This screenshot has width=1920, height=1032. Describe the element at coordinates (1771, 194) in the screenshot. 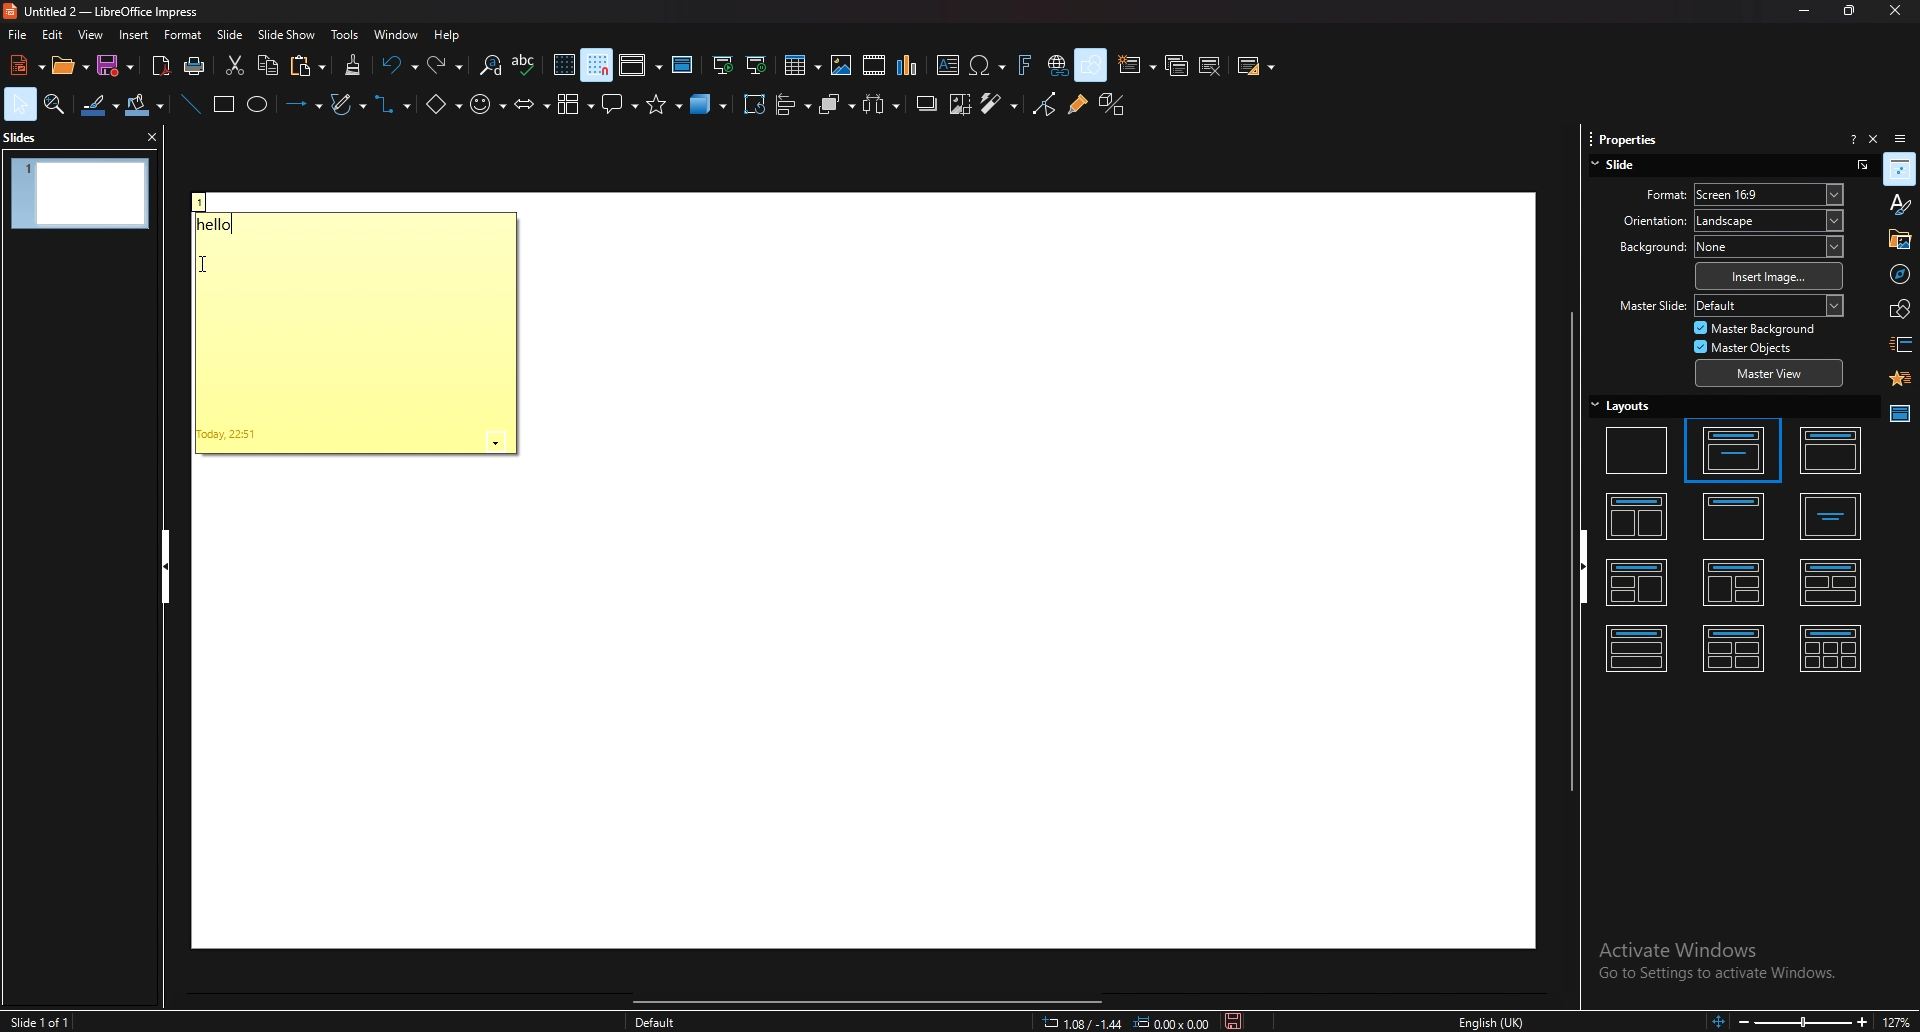

I see `screen 16:9` at that location.